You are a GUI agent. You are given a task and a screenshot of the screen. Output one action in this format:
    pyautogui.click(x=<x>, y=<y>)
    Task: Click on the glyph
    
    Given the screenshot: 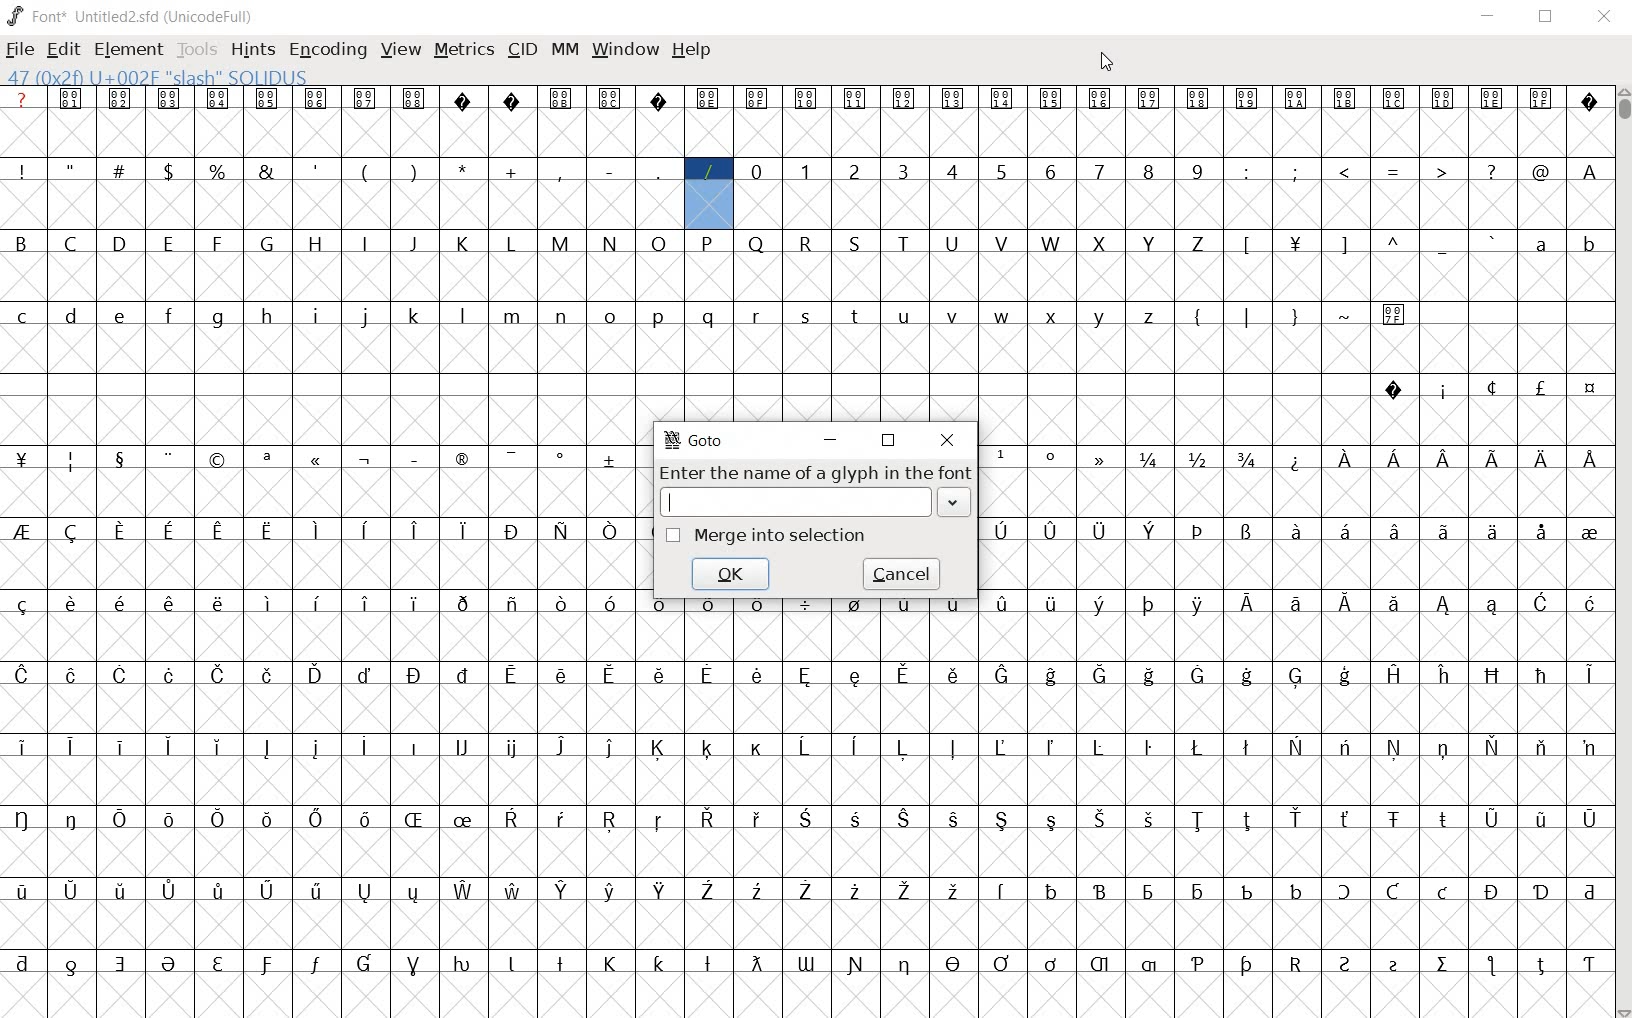 What is the action you would take?
    pyautogui.click(x=119, y=169)
    